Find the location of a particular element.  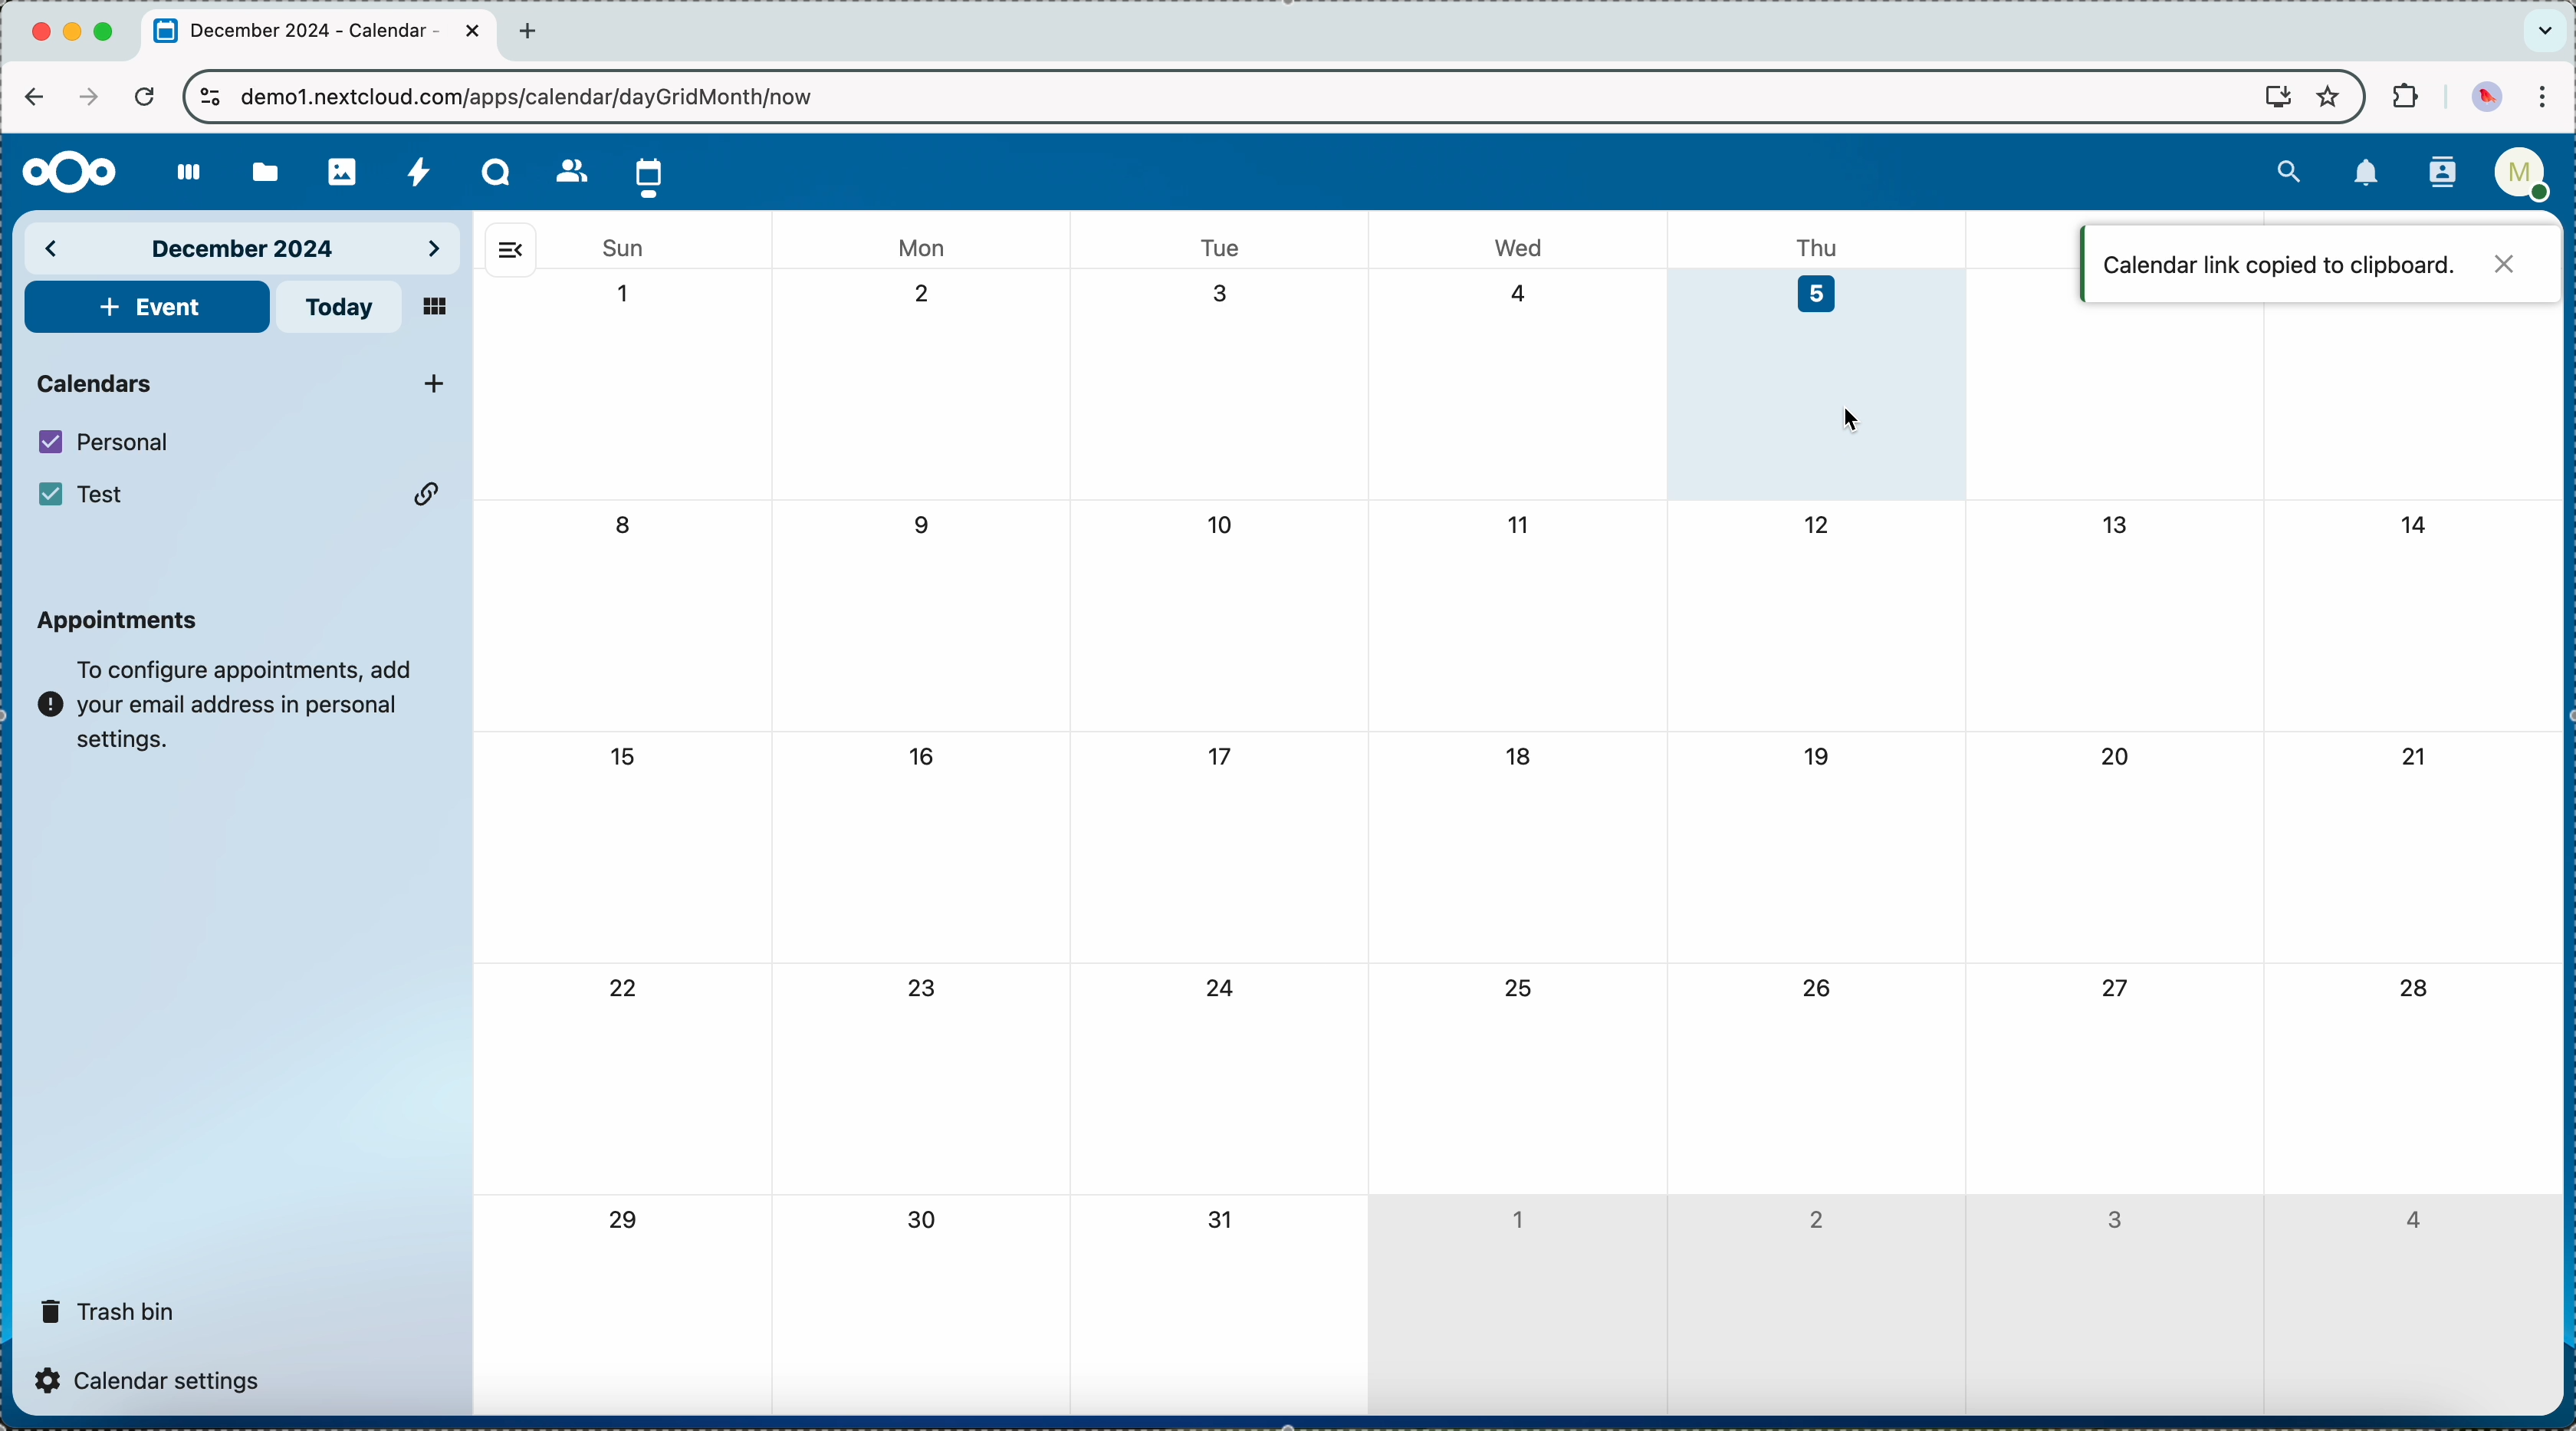

16 is located at coordinates (922, 754).